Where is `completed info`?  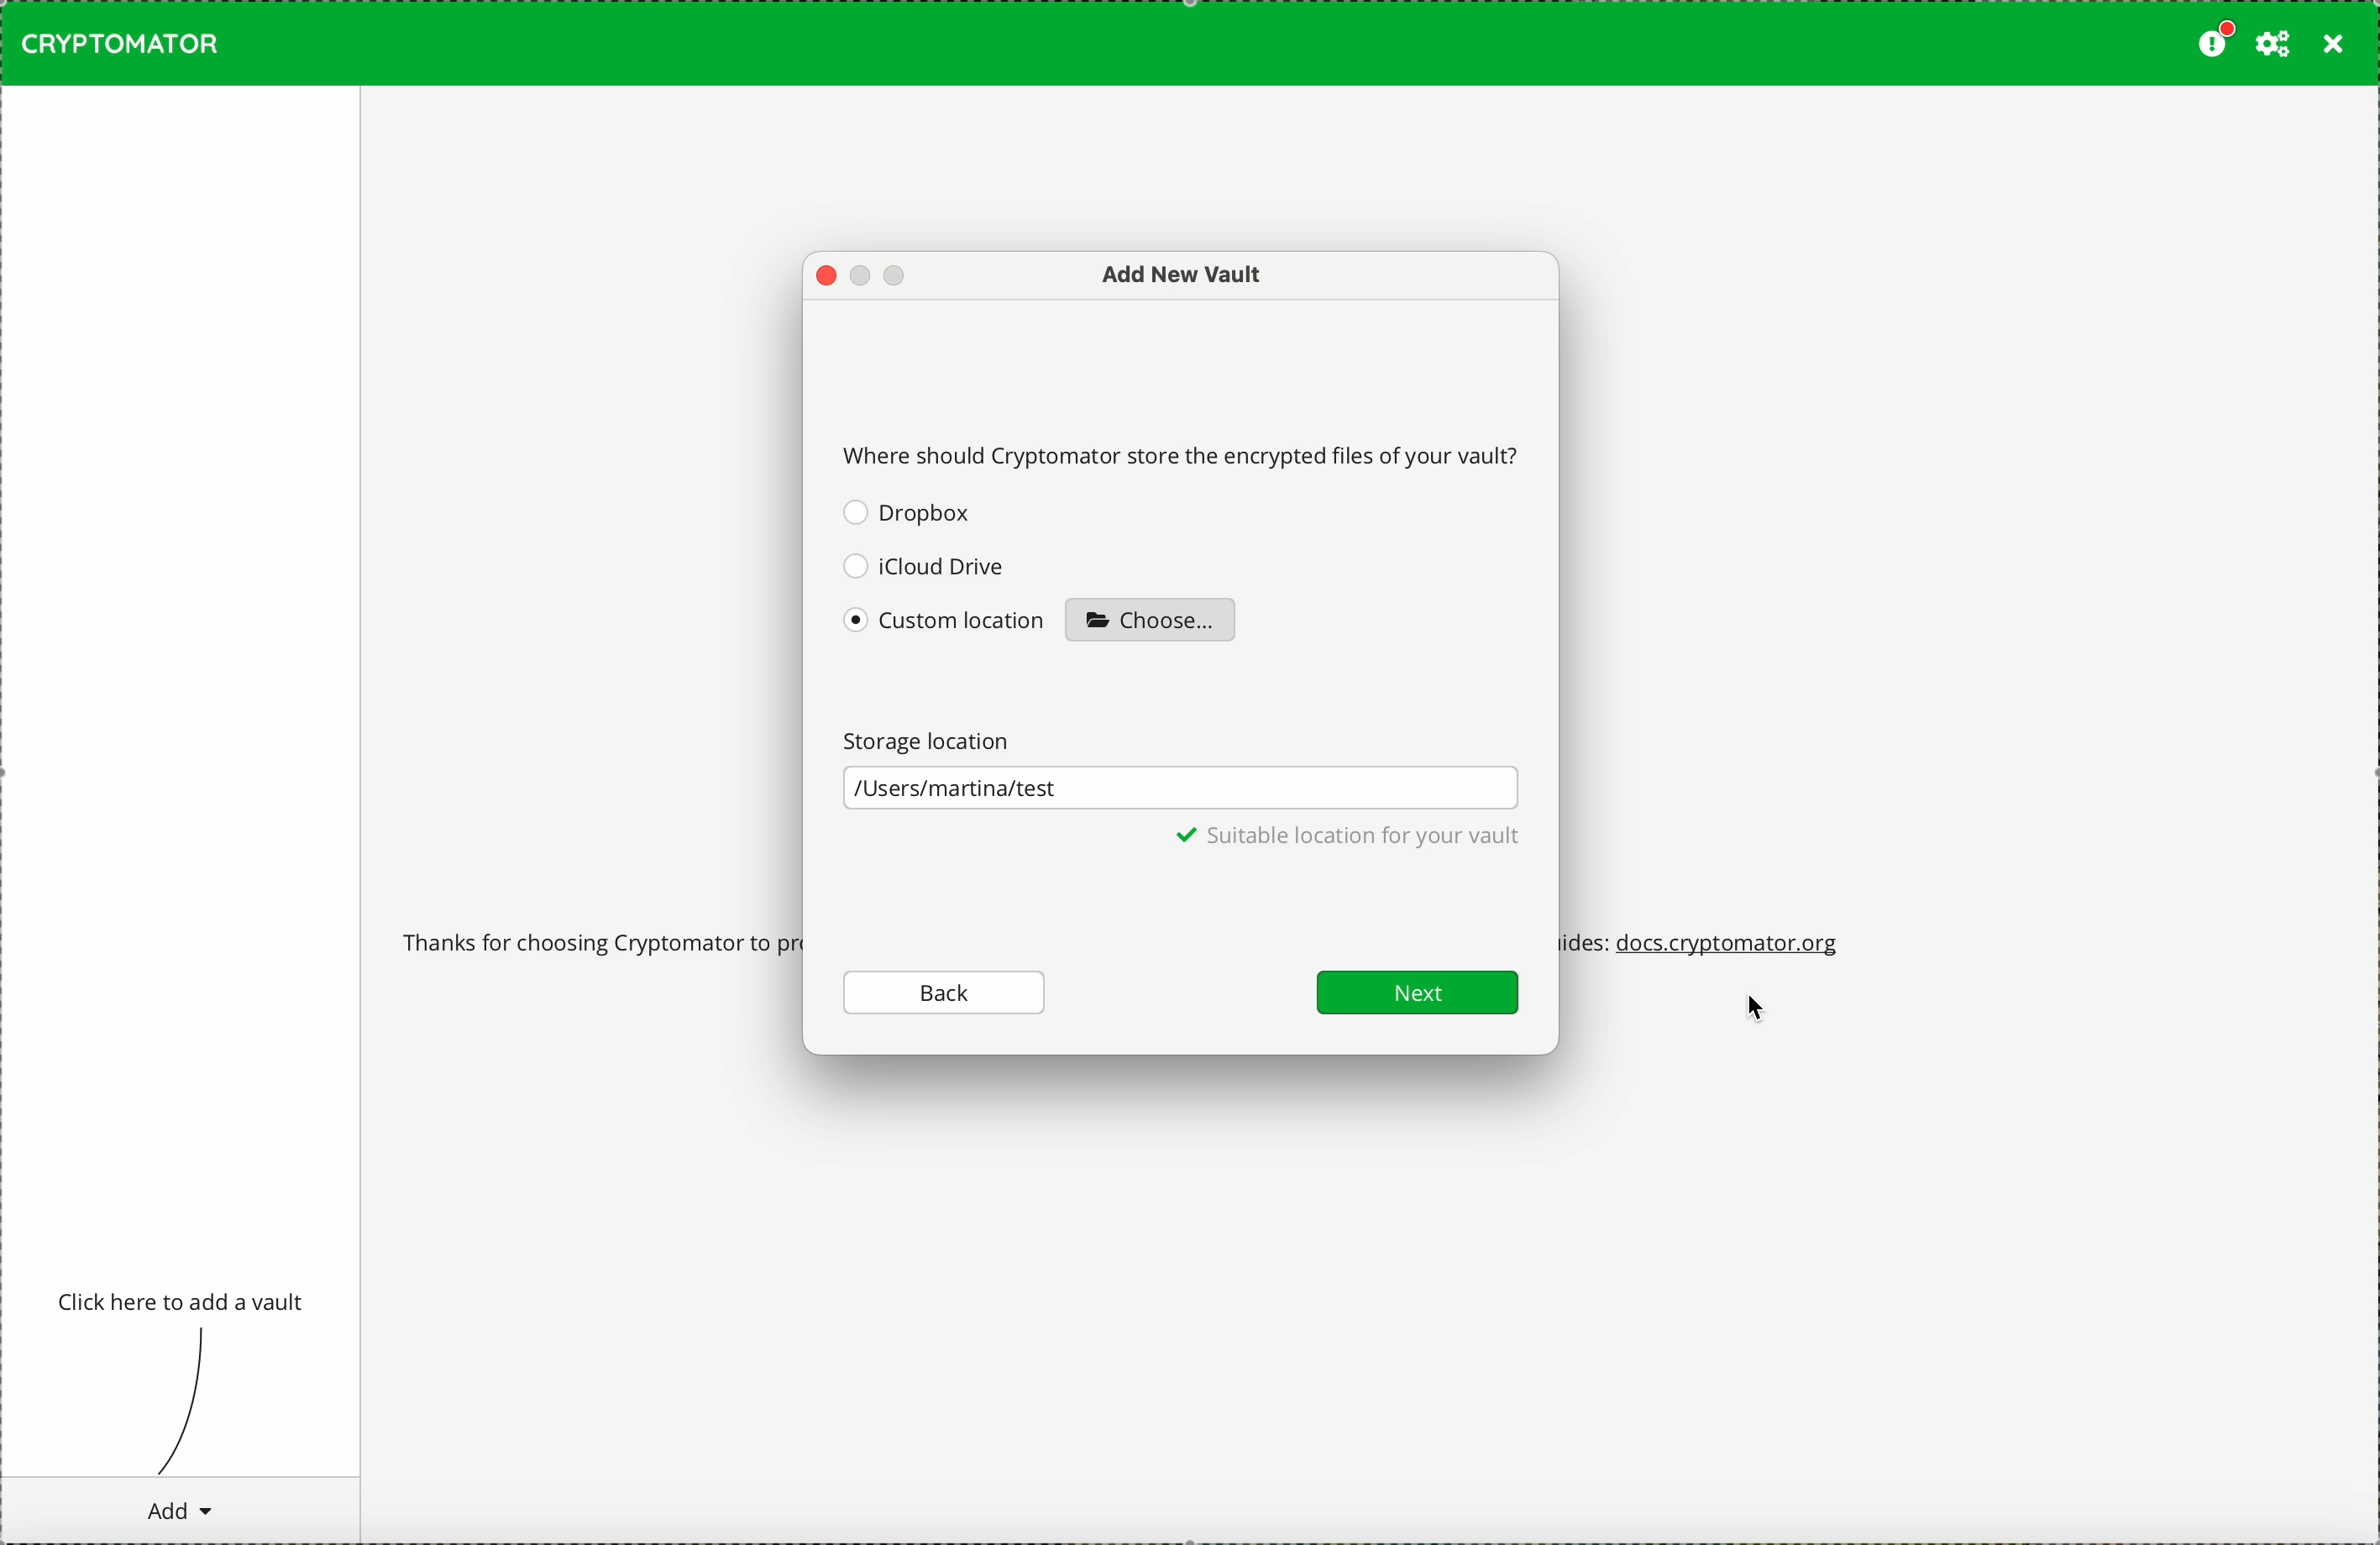 completed info is located at coordinates (1353, 841).